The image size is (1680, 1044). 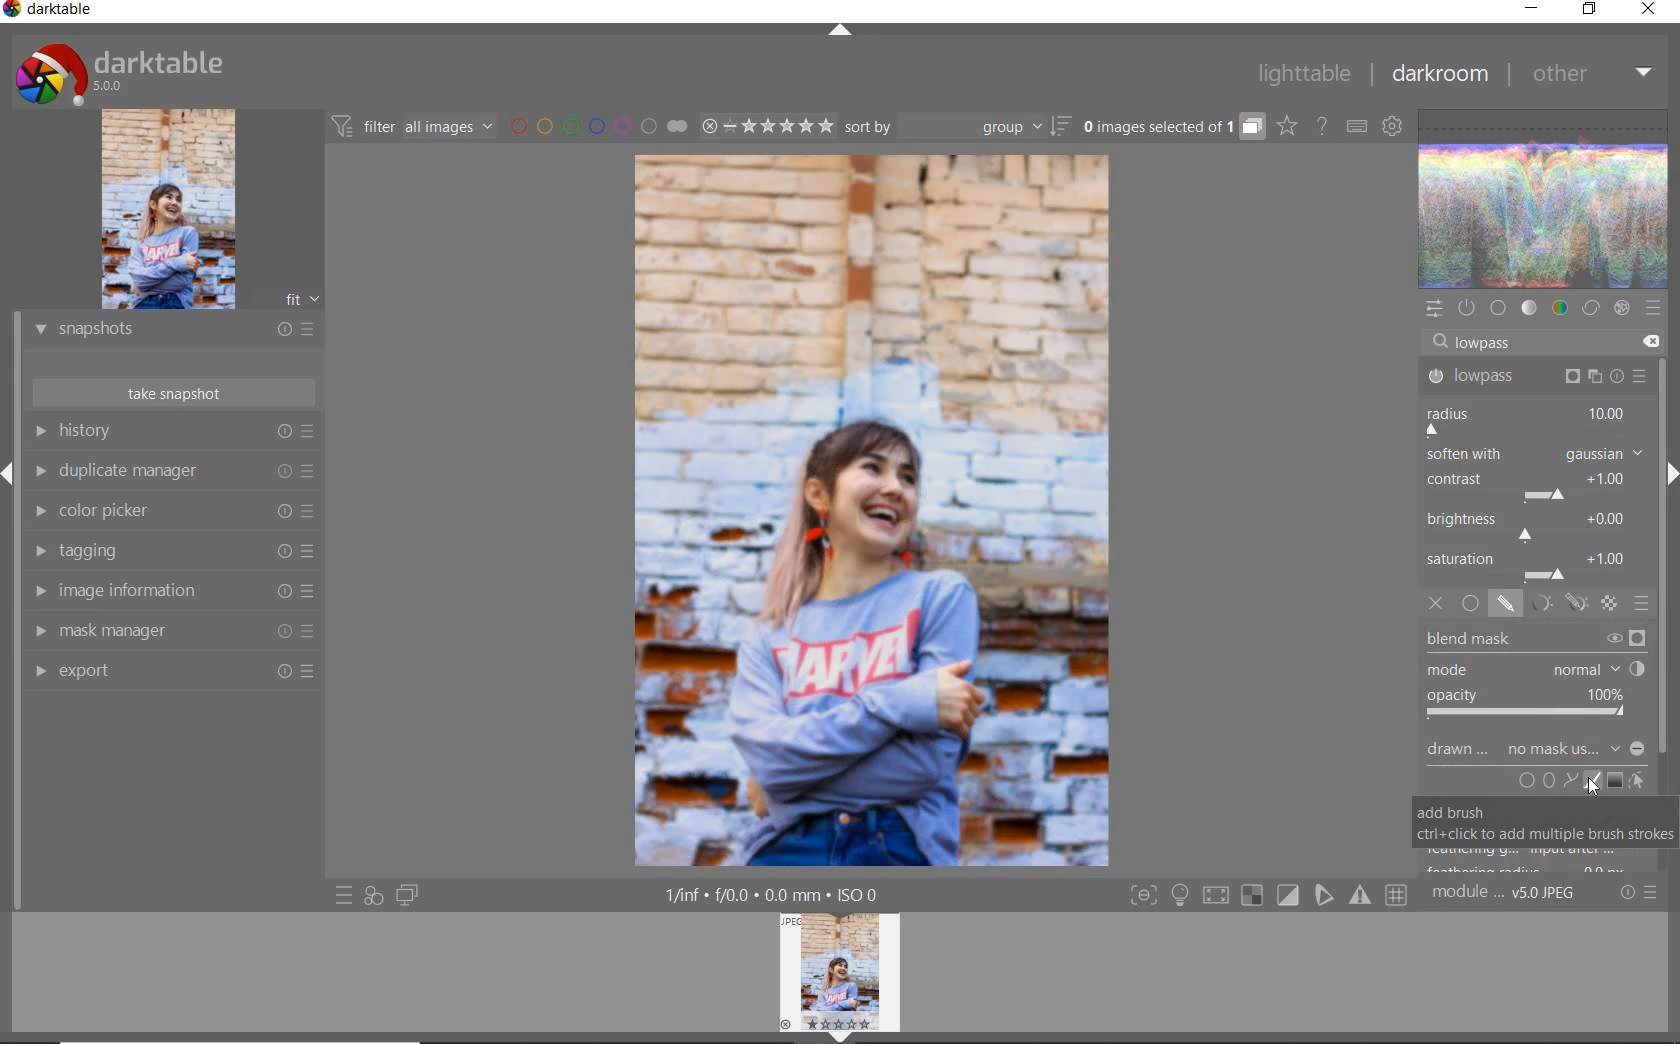 What do you see at coordinates (1528, 419) in the screenshot?
I see `radius` at bounding box center [1528, 419].